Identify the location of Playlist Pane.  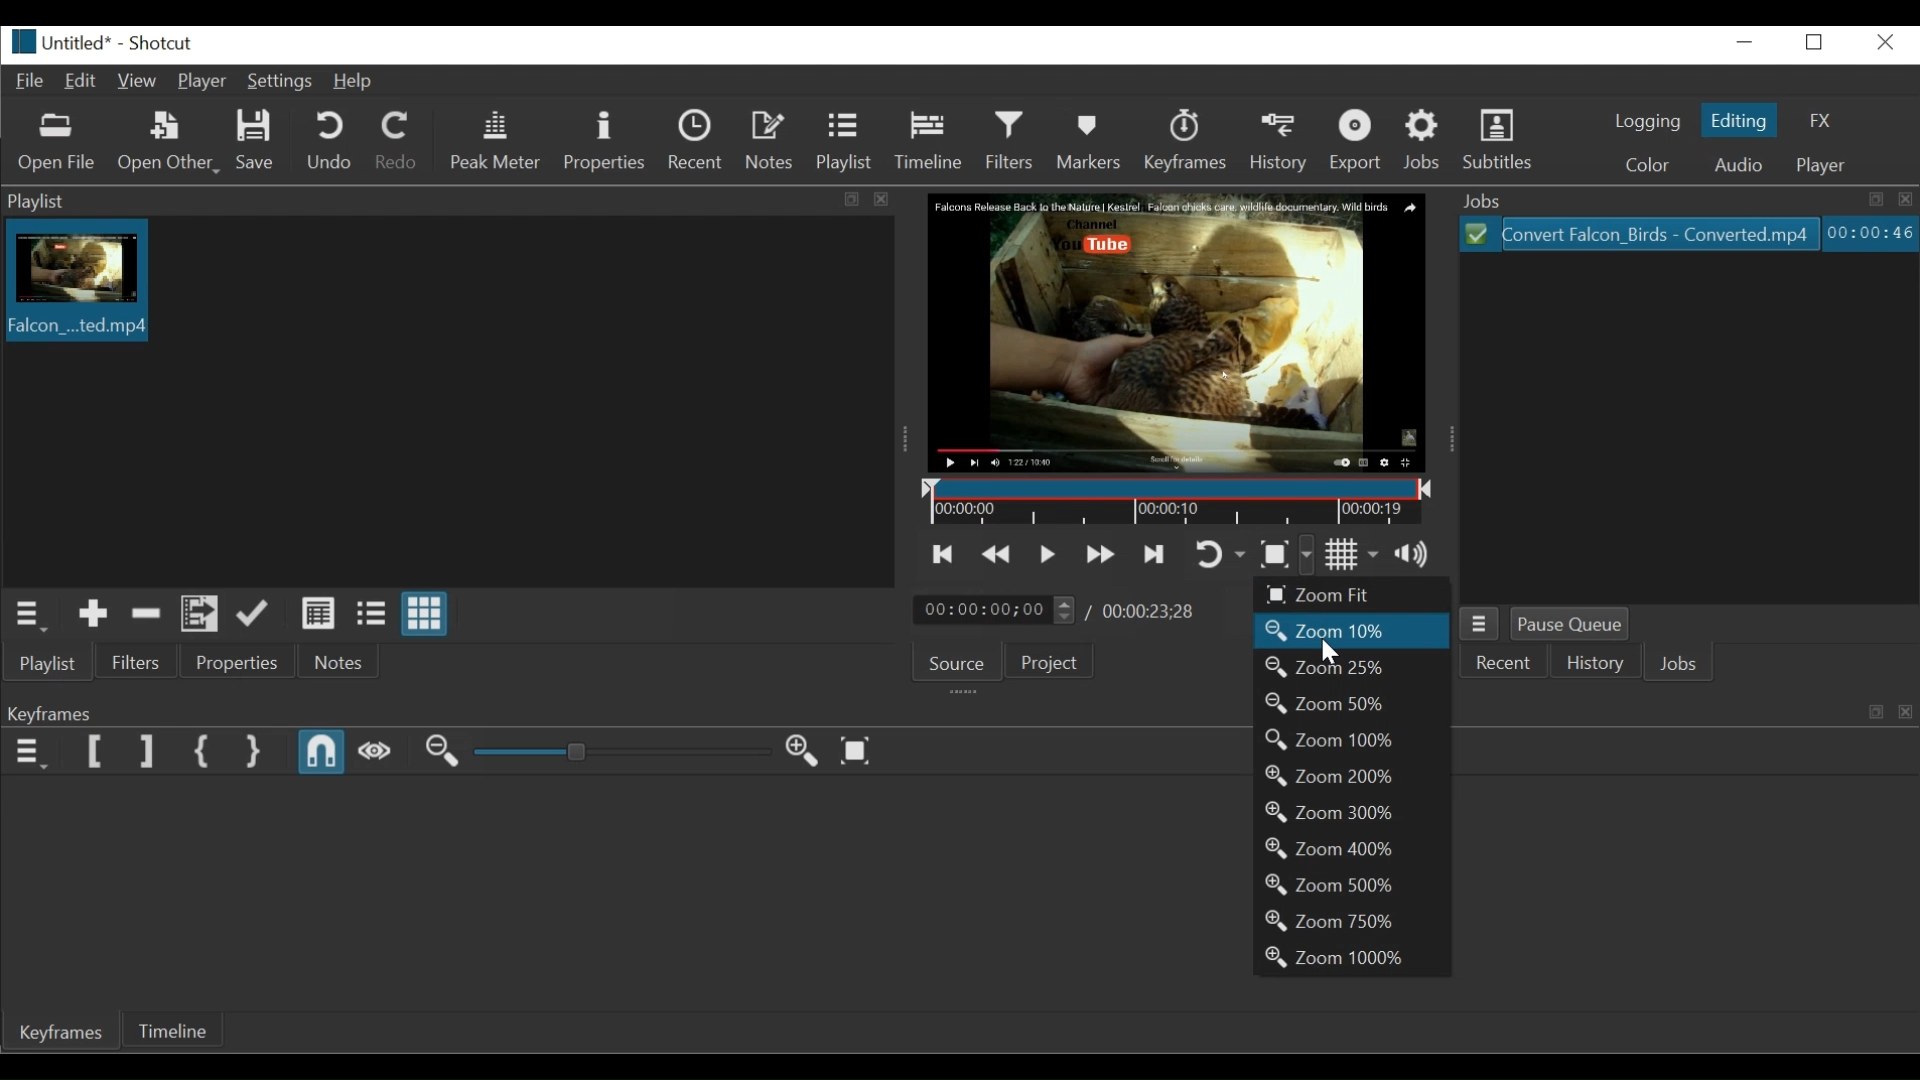
(451, 201).